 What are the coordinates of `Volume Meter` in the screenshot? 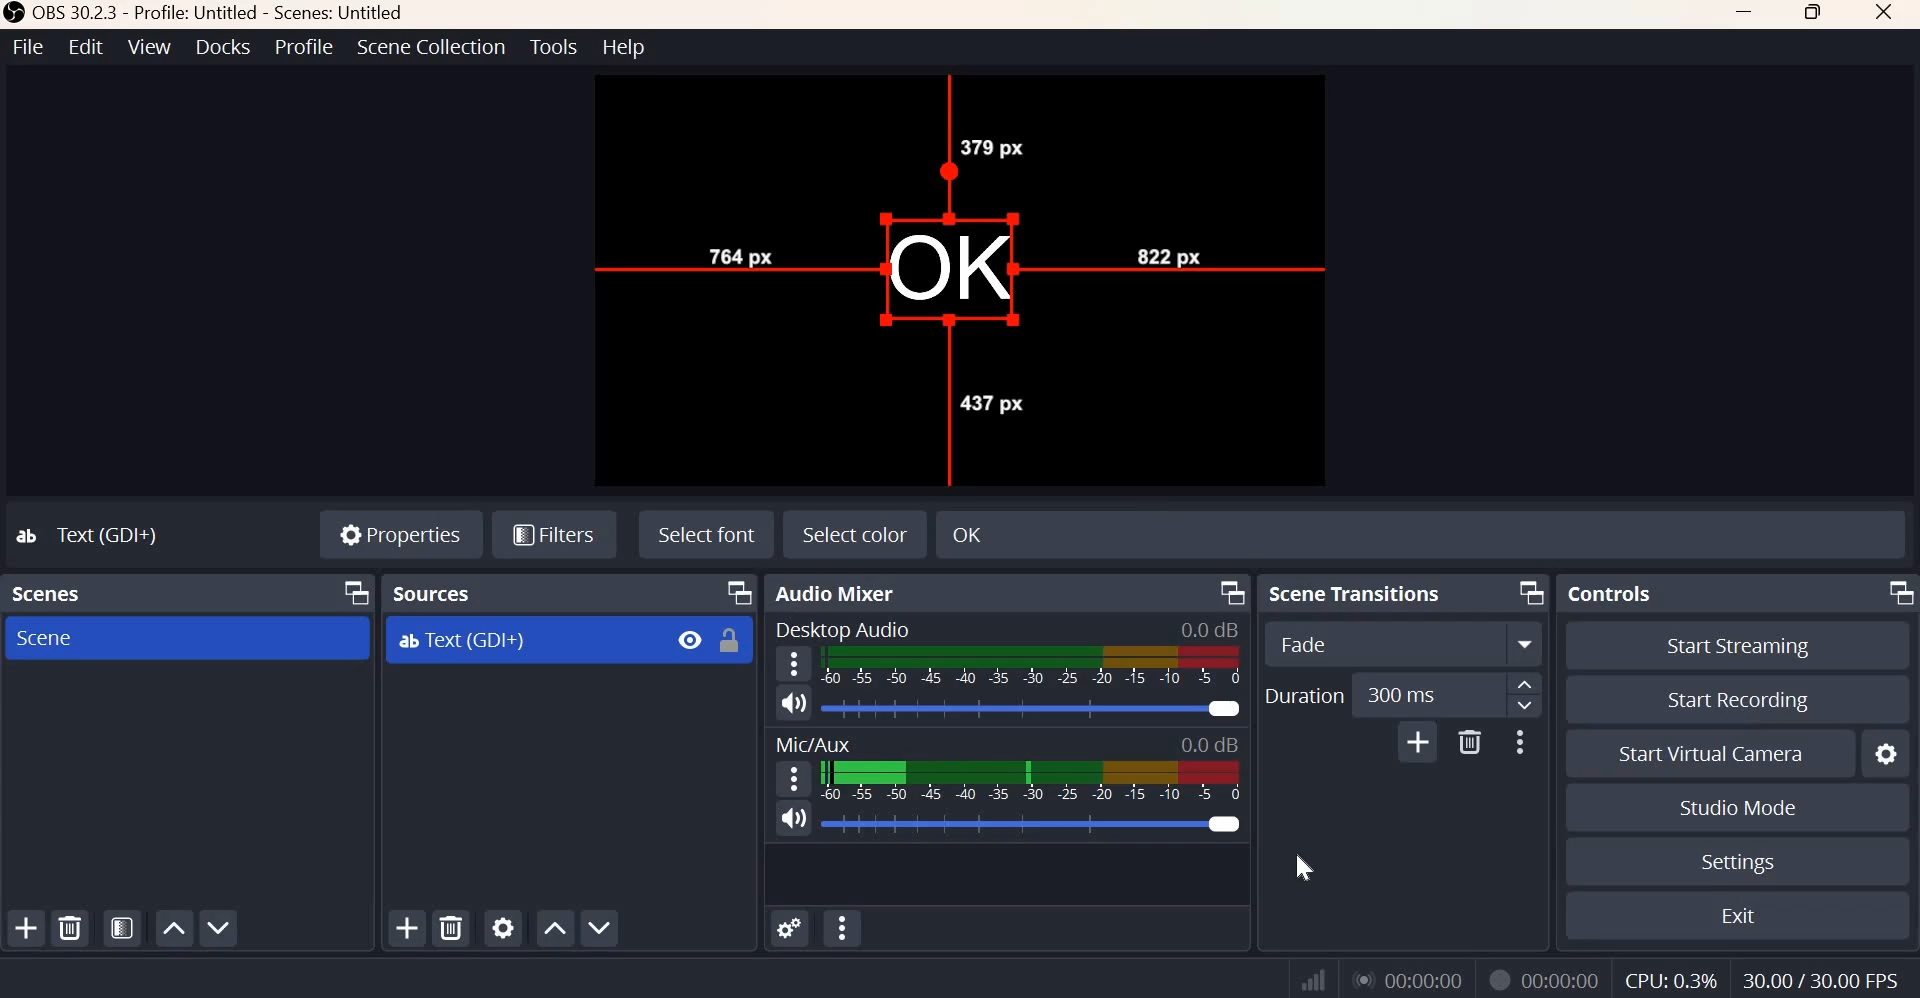 It's located at (1033, 666).